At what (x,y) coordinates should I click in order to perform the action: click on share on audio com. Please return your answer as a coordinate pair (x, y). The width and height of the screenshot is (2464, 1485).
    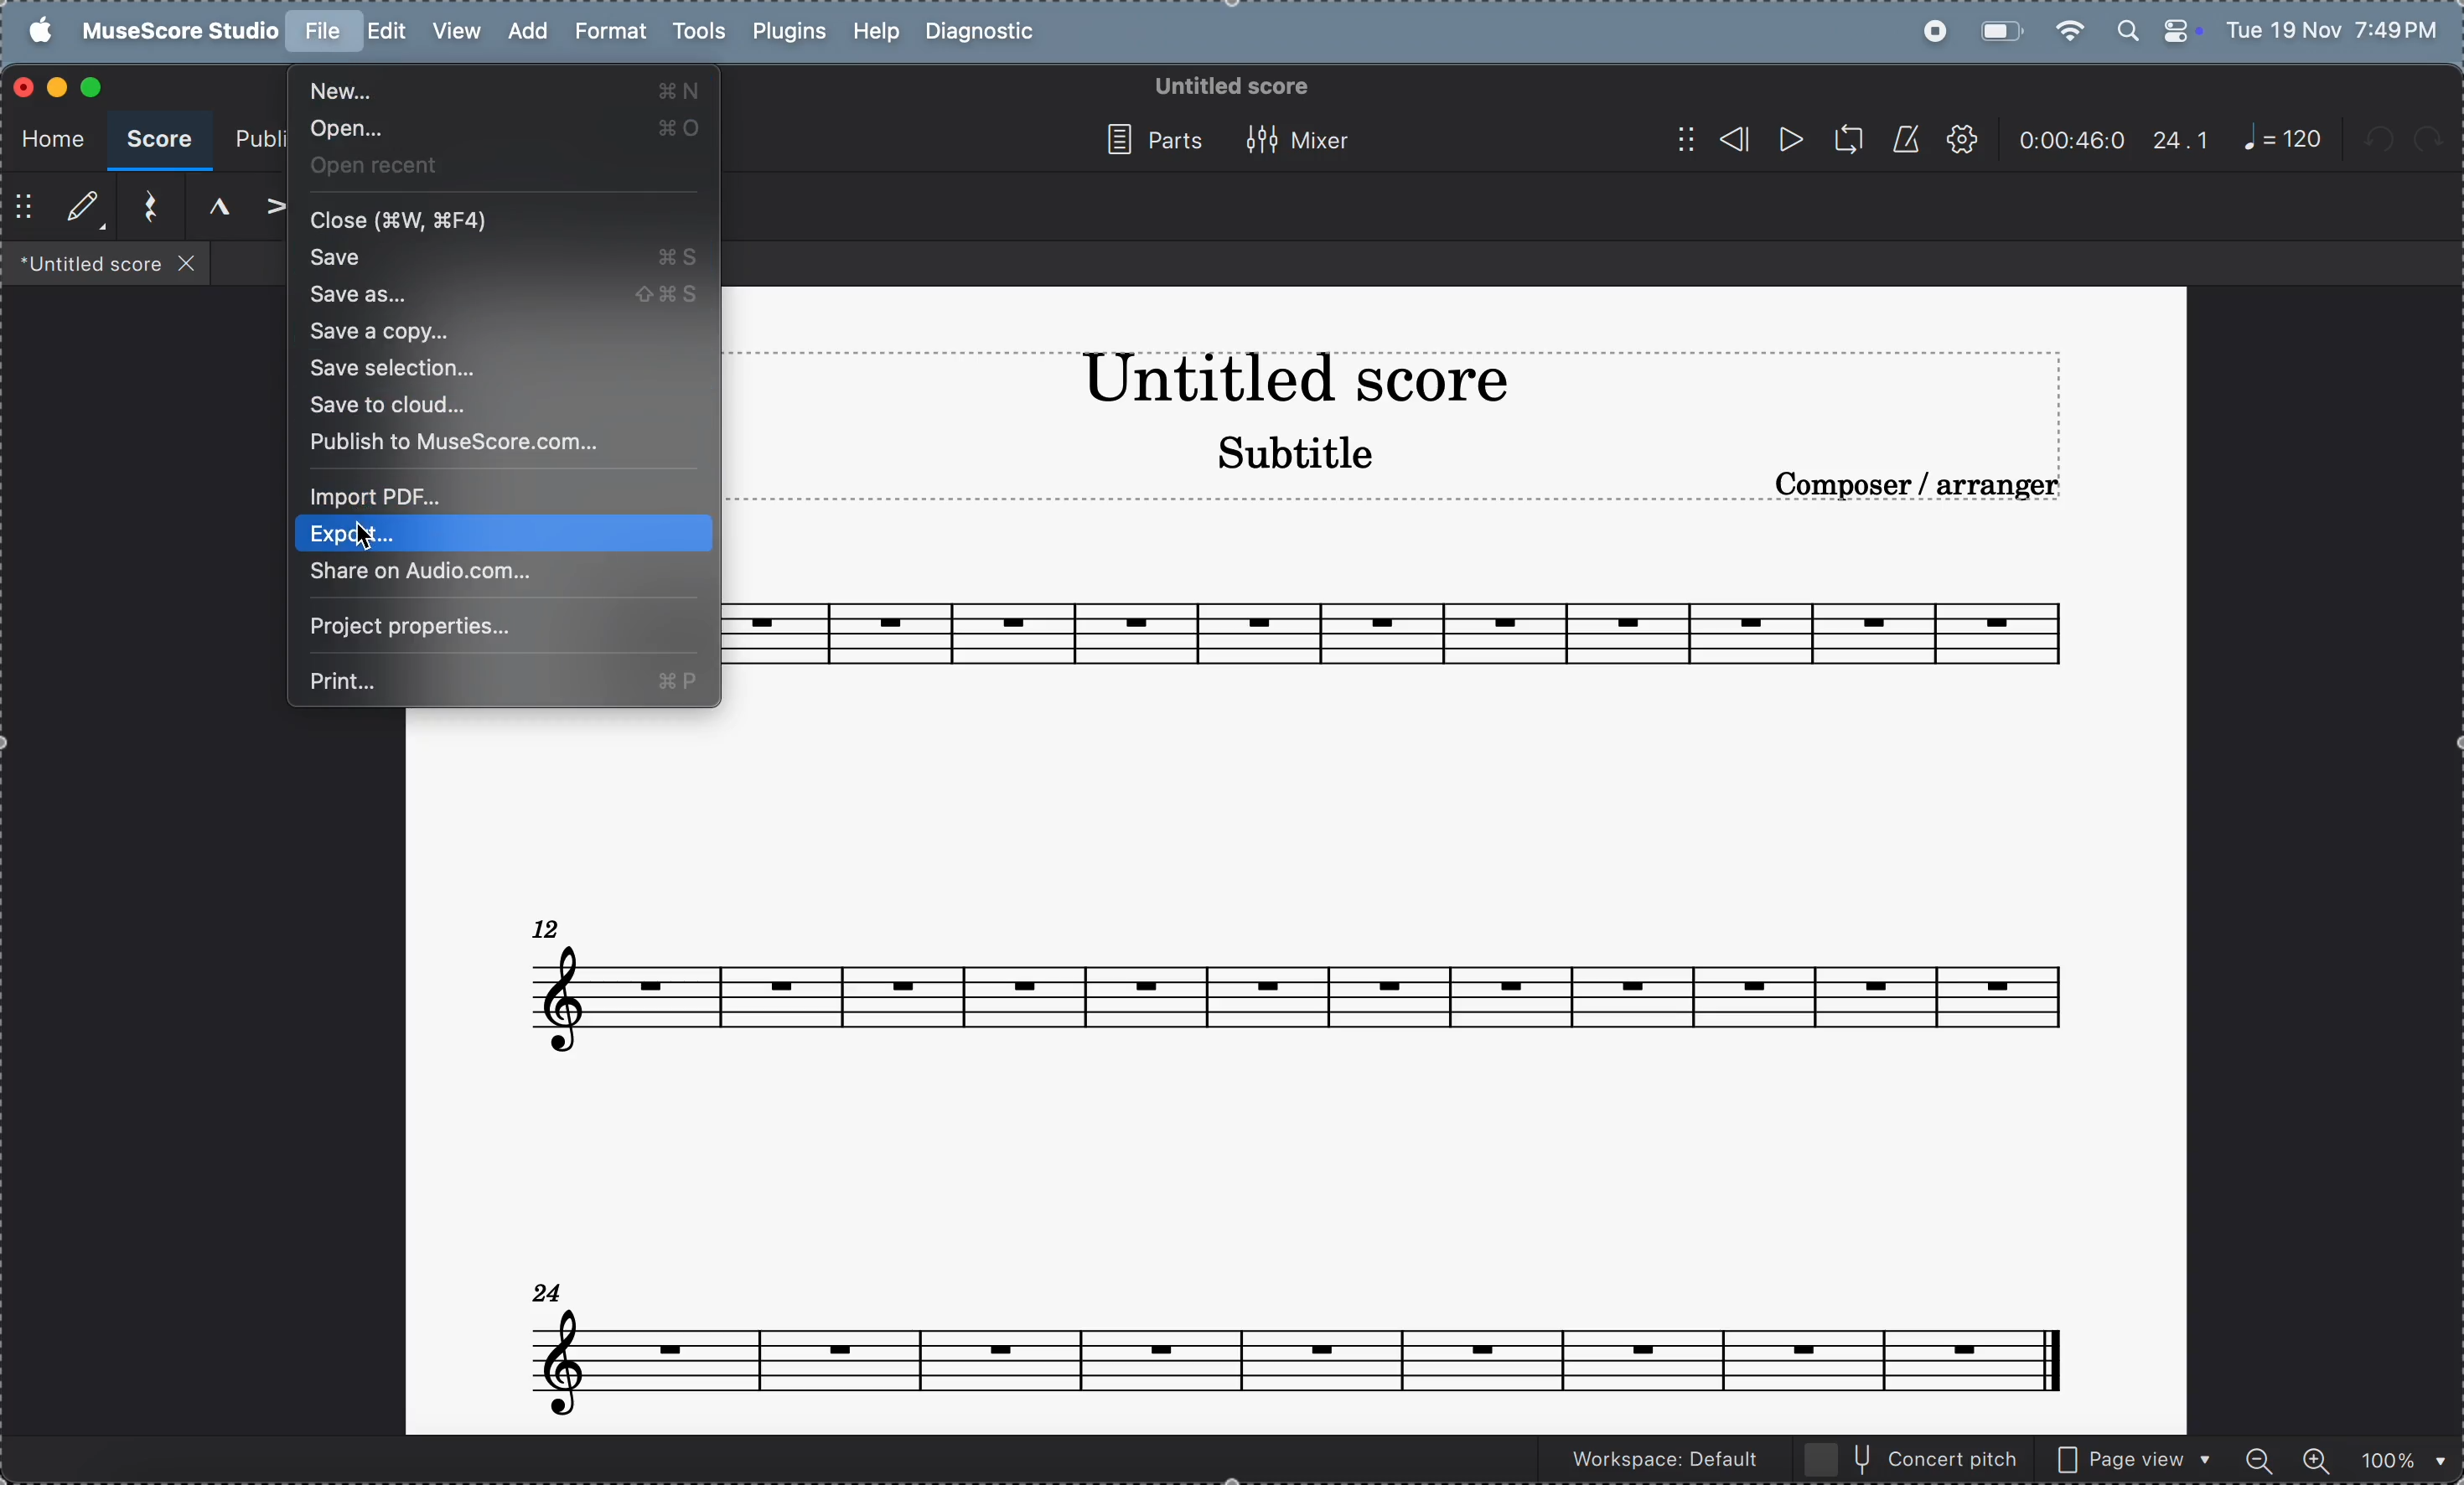
    Looking at the image, I should click on (501, 574).